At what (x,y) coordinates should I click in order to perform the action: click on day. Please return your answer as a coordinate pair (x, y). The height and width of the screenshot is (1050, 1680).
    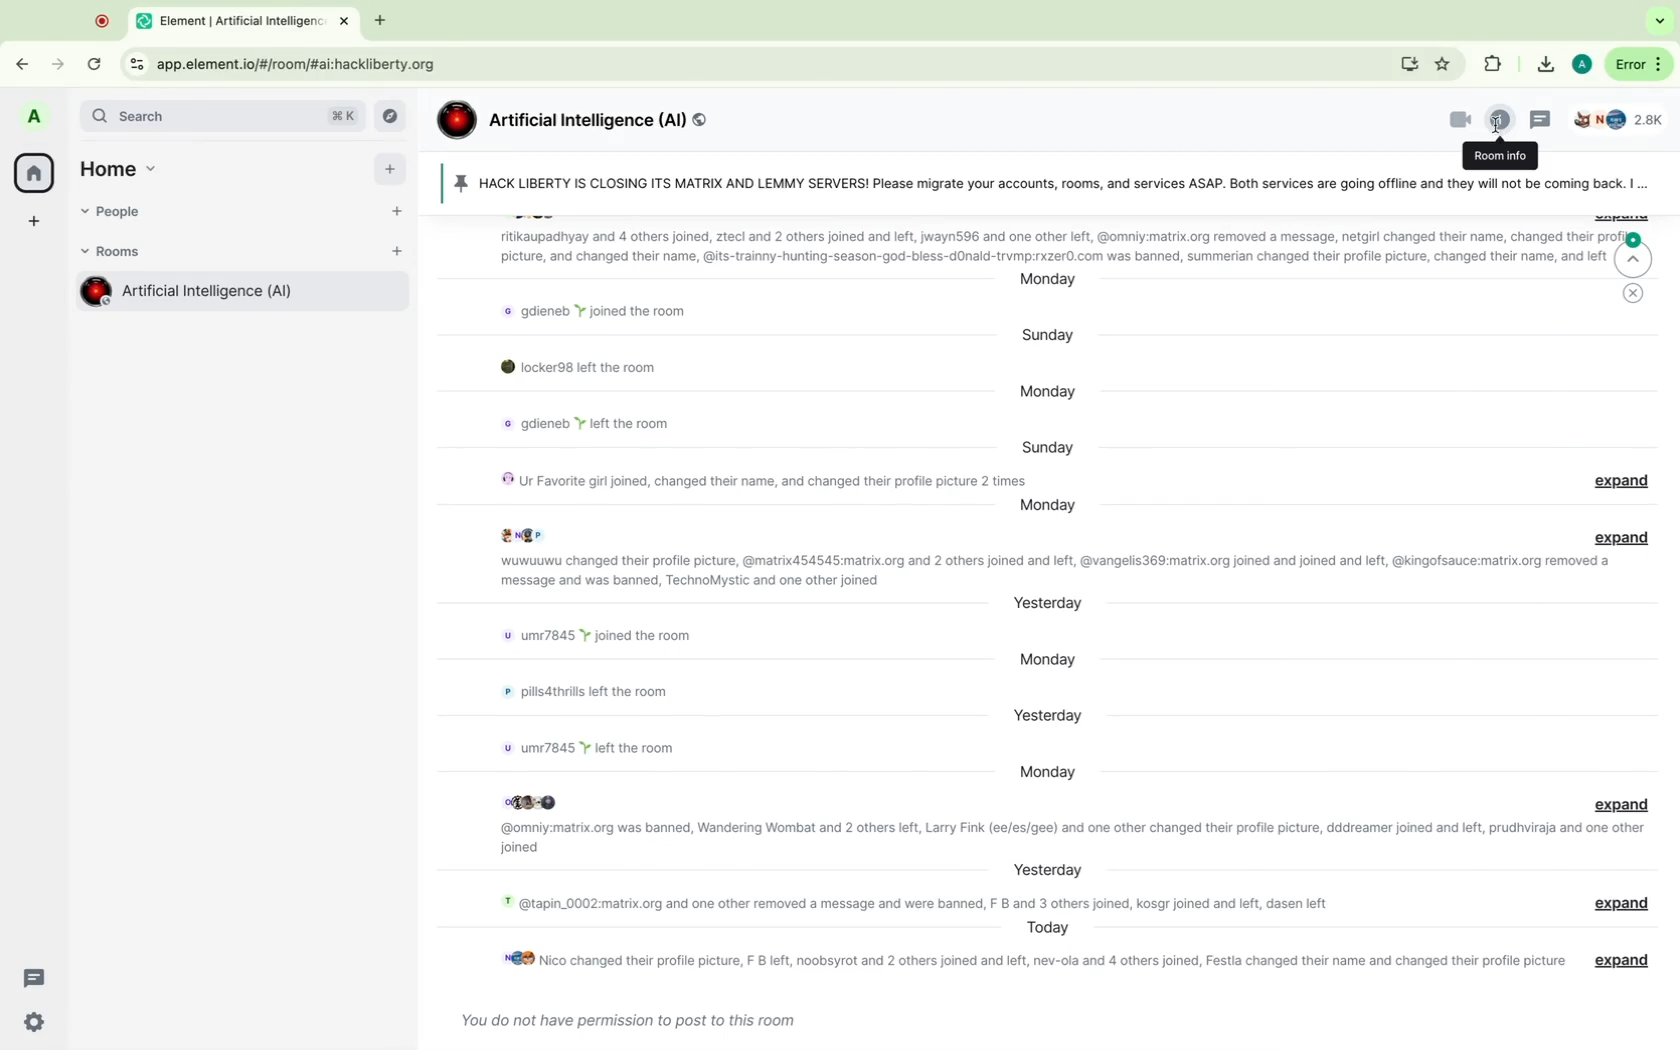
    Looking at the image, I should click on (1048, 281).